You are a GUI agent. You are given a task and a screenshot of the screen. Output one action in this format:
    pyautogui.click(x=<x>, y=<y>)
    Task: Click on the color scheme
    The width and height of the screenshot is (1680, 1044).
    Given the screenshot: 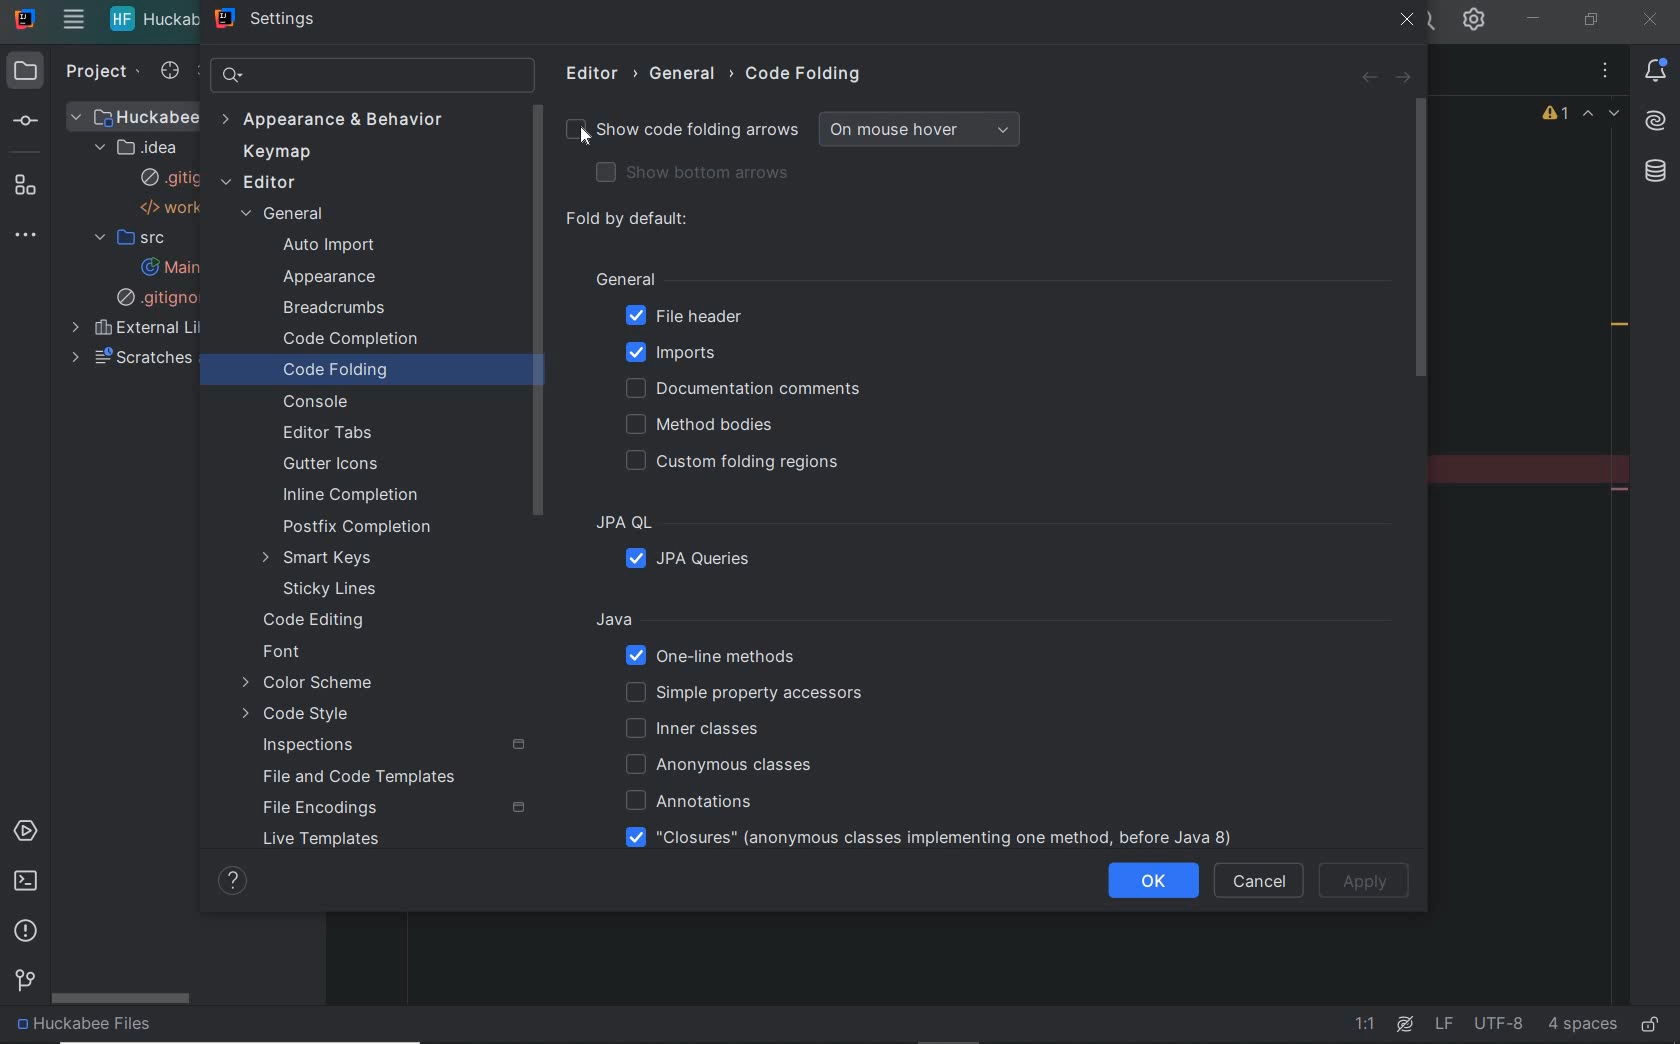 What is the action you would take?
    pyautogui.click(x=312, y=684)
    